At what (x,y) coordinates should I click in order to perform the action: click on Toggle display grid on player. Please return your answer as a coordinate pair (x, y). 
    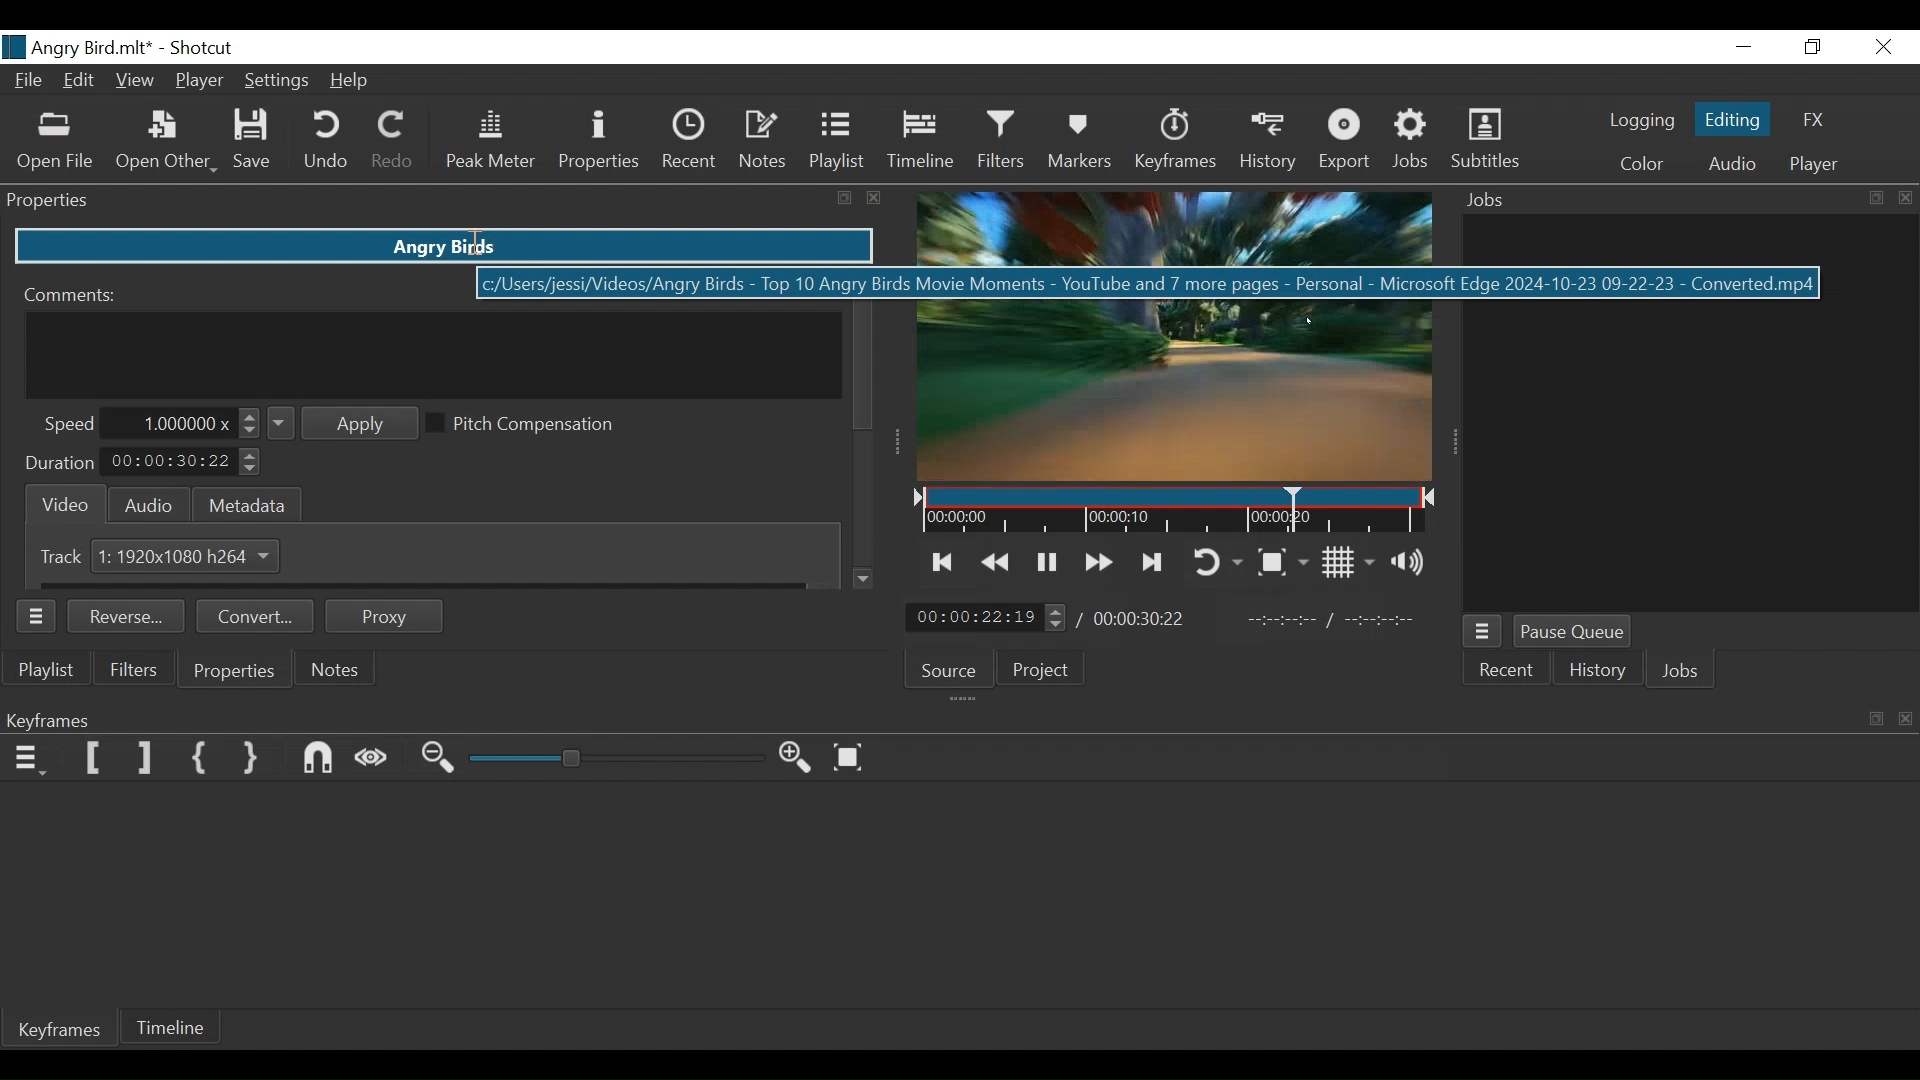
    Looking at the image, I should click on (1352, 562).